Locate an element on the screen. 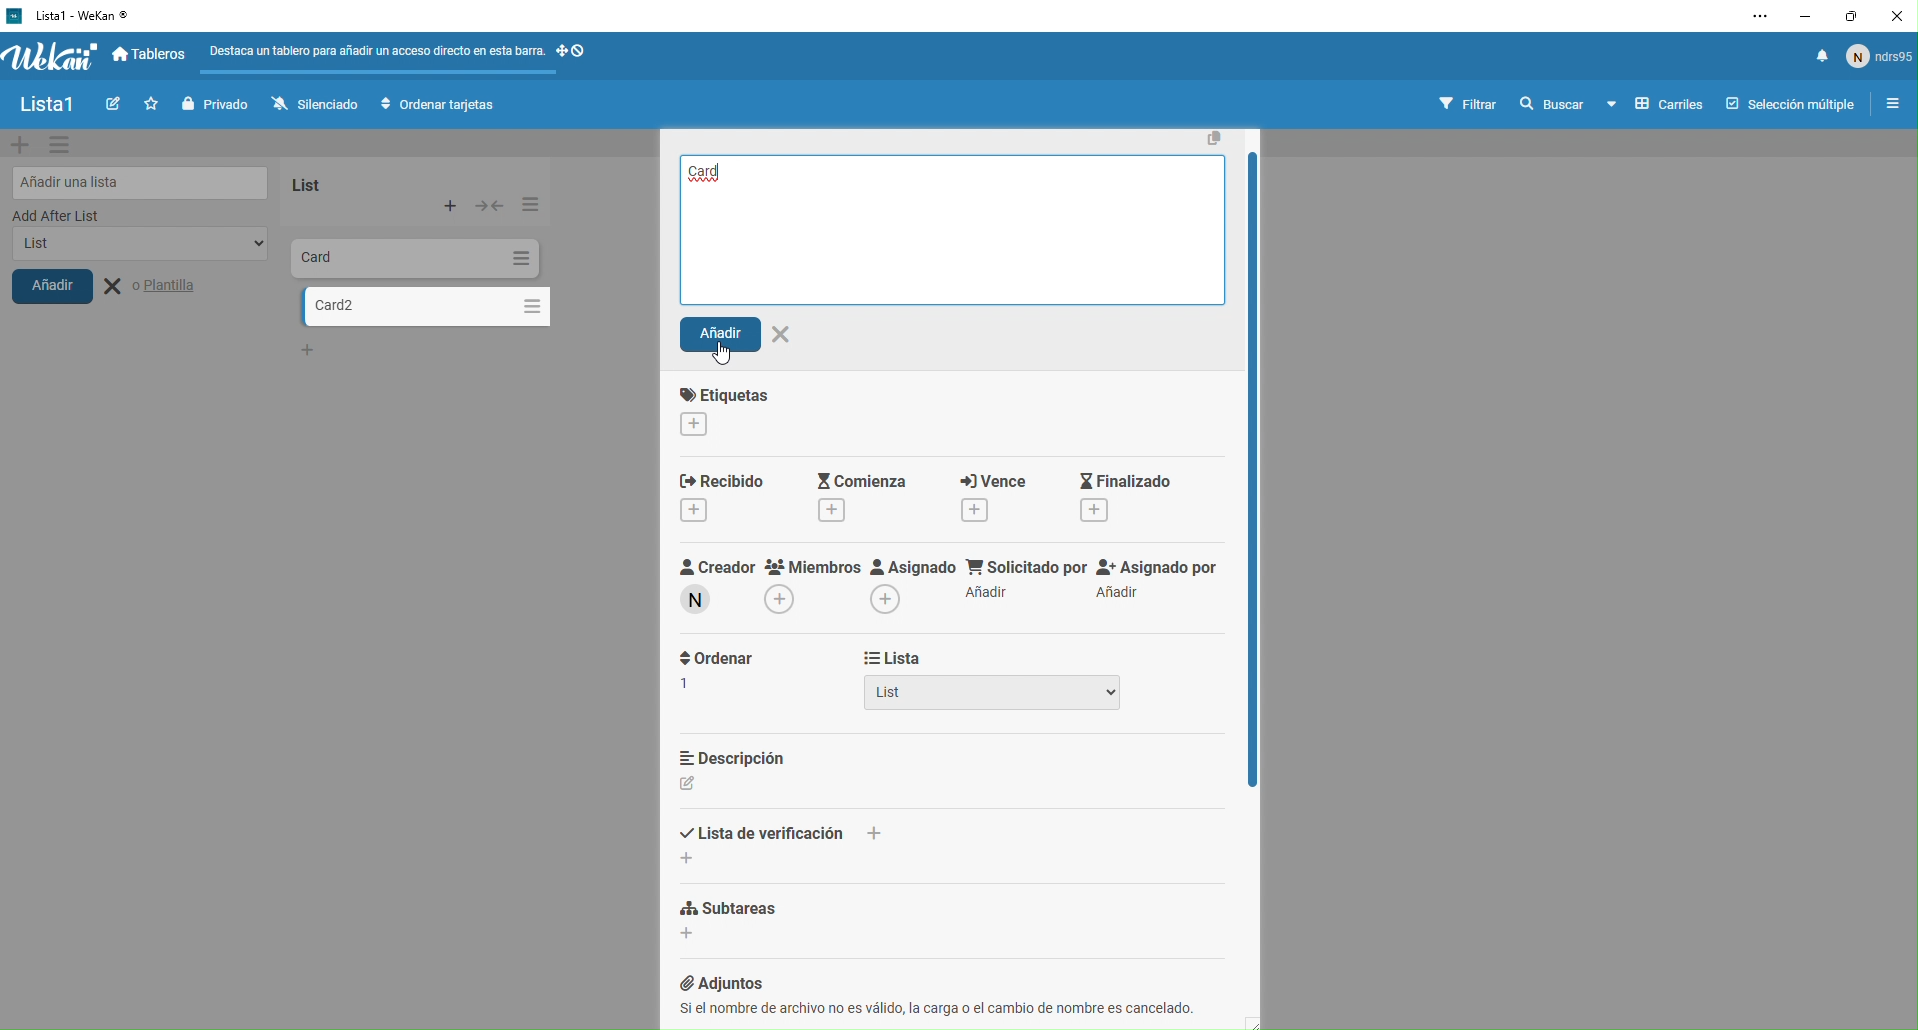  lista is located at coordinates (958, 657).